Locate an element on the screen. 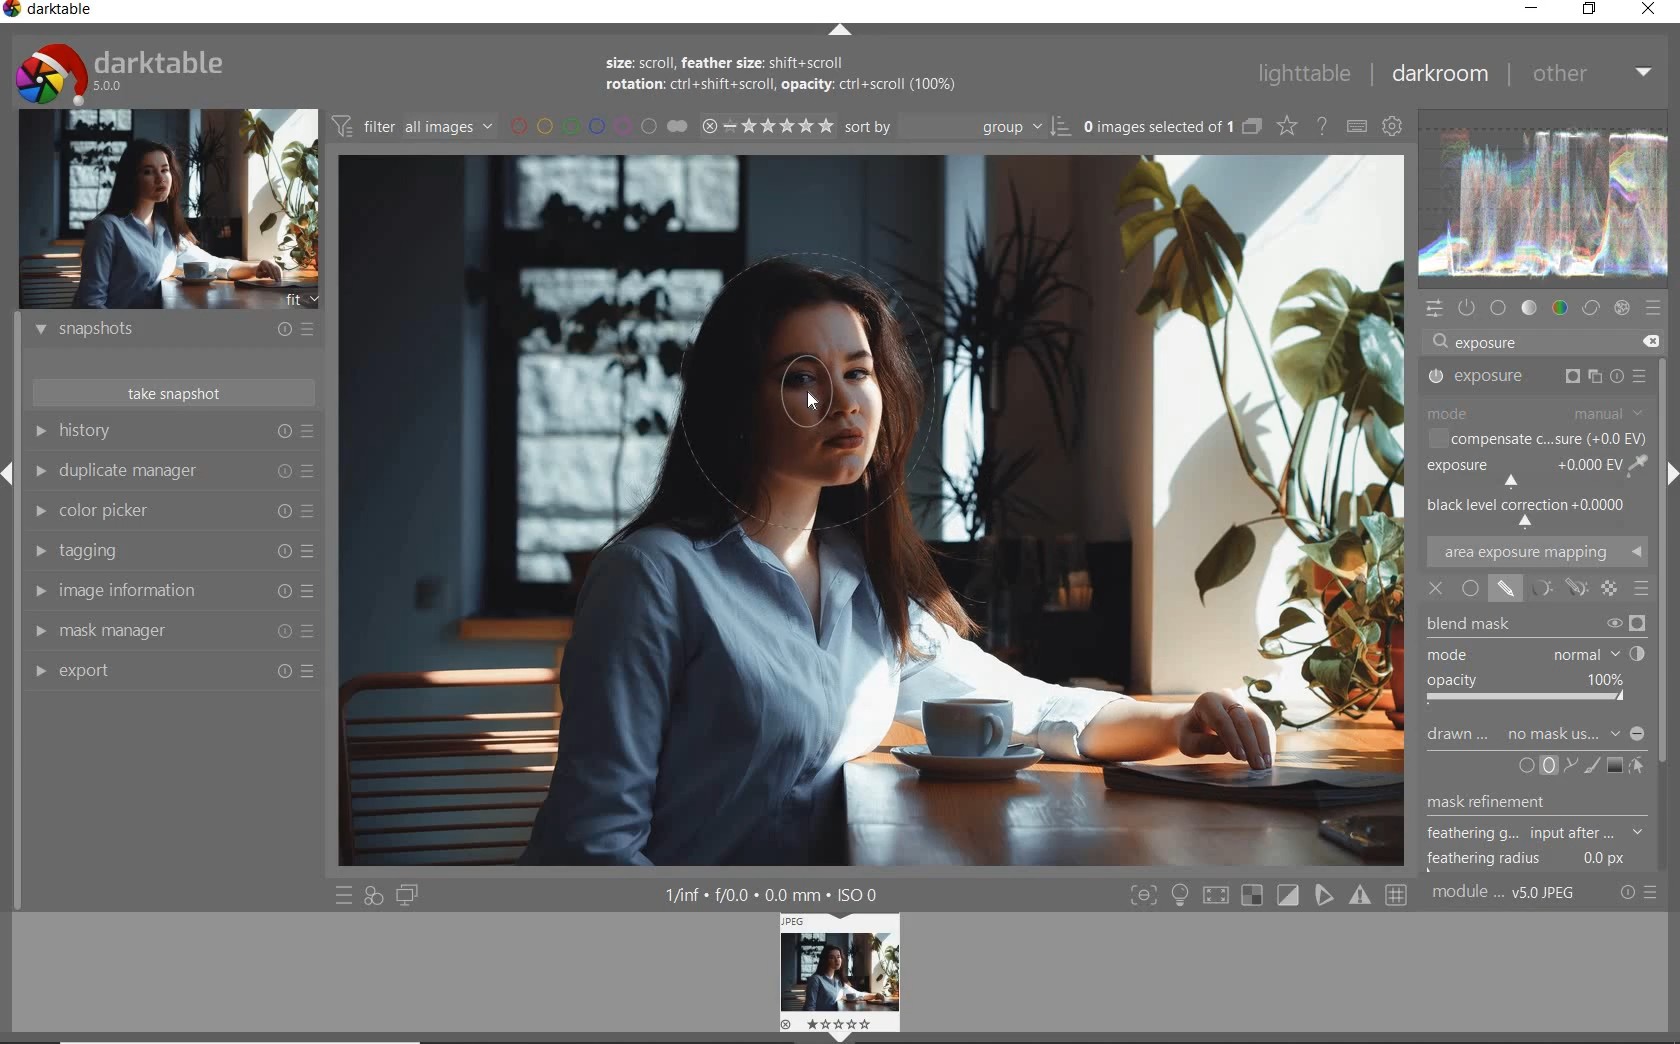 The image size is (1680, 1044). BLENDING MODE is located at coordinates (1641, 590).